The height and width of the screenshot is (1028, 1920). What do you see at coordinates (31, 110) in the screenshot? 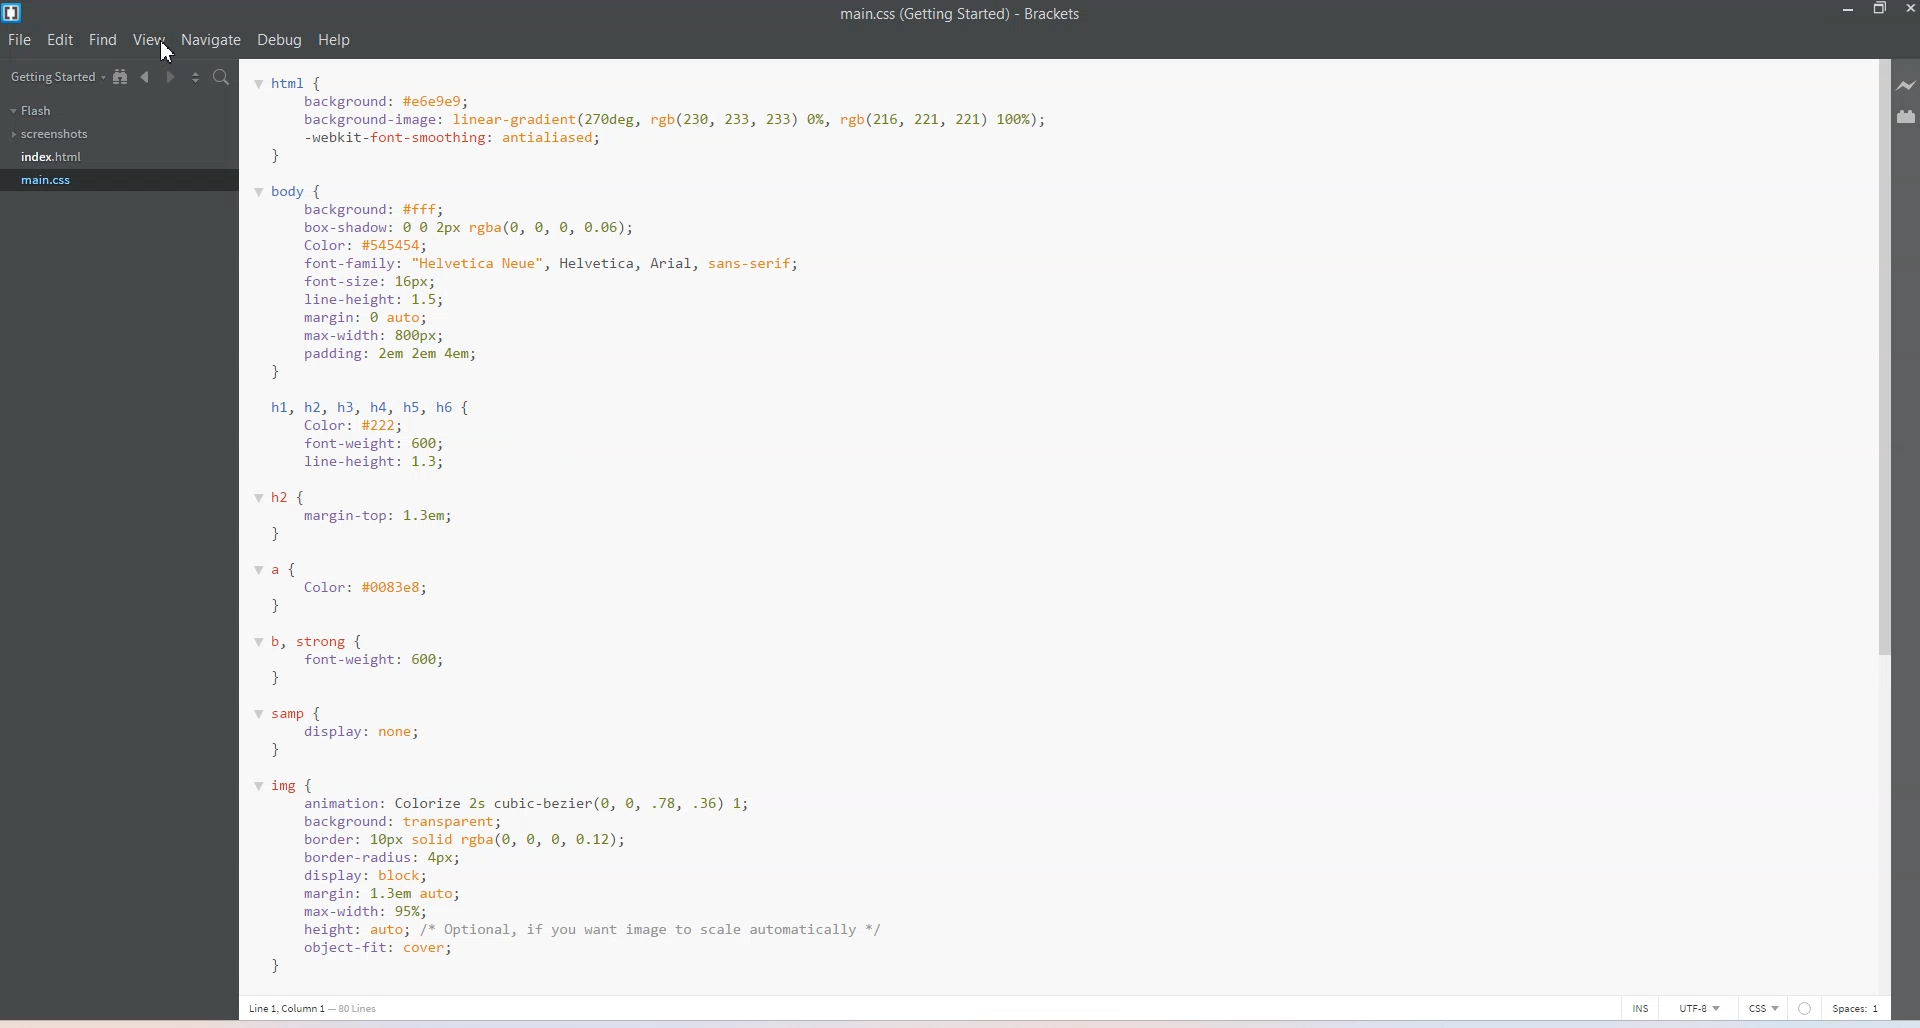
I see `Flash` at bounding box center [31, 110].